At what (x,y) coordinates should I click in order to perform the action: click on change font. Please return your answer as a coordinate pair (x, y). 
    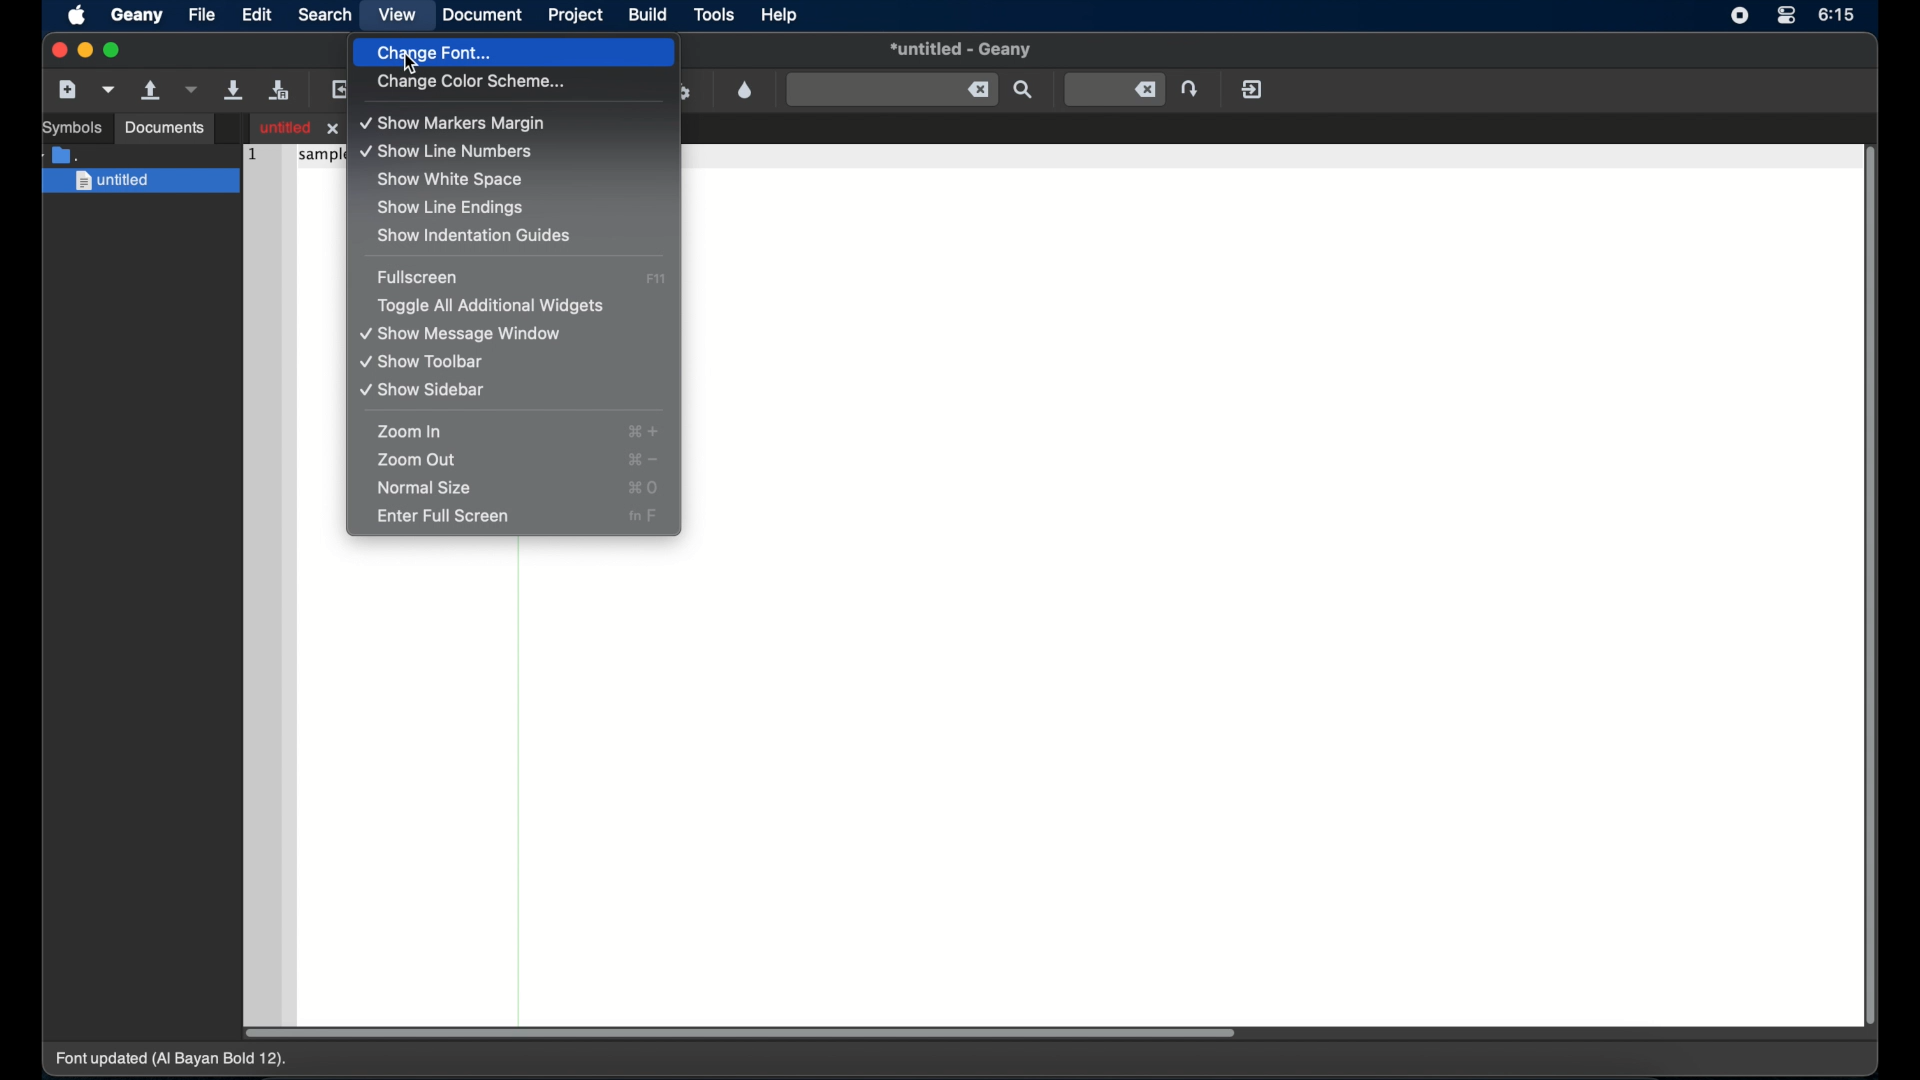
    Looking at the image, I should click on (515, 54).